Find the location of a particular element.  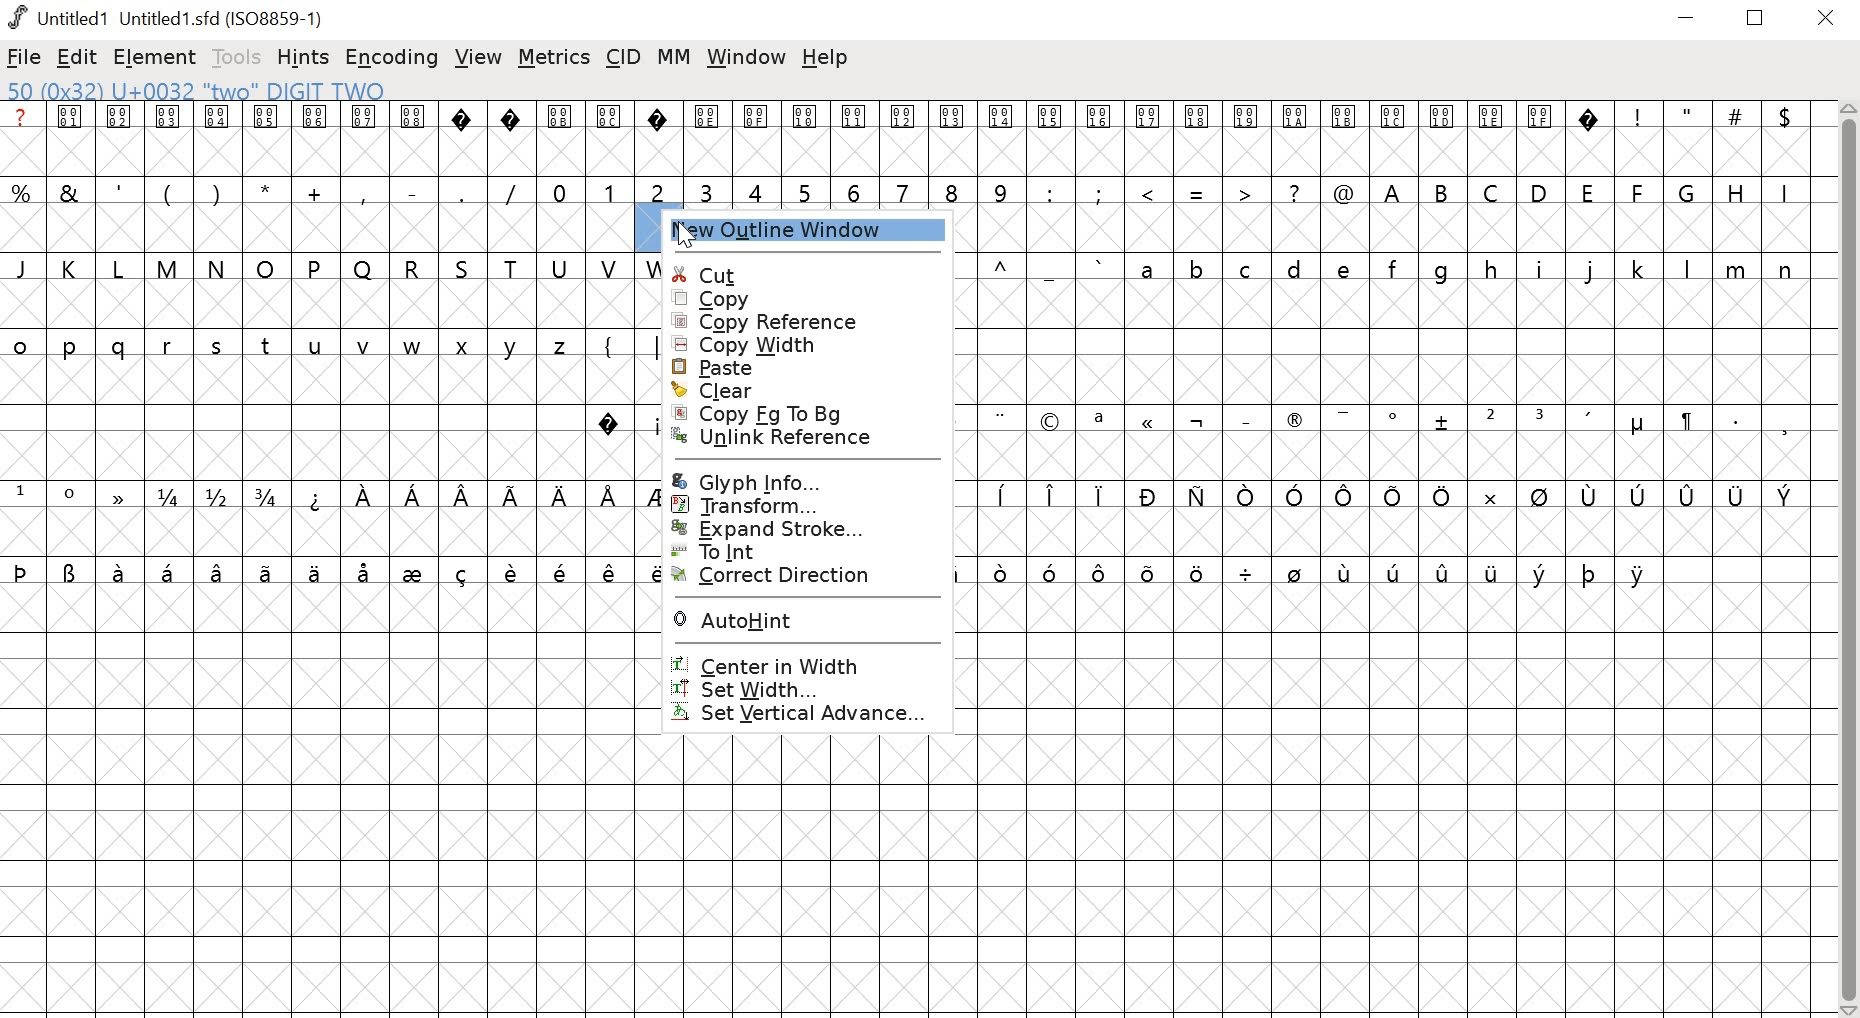

SET WIDTH is located at coordinates (803, 688).